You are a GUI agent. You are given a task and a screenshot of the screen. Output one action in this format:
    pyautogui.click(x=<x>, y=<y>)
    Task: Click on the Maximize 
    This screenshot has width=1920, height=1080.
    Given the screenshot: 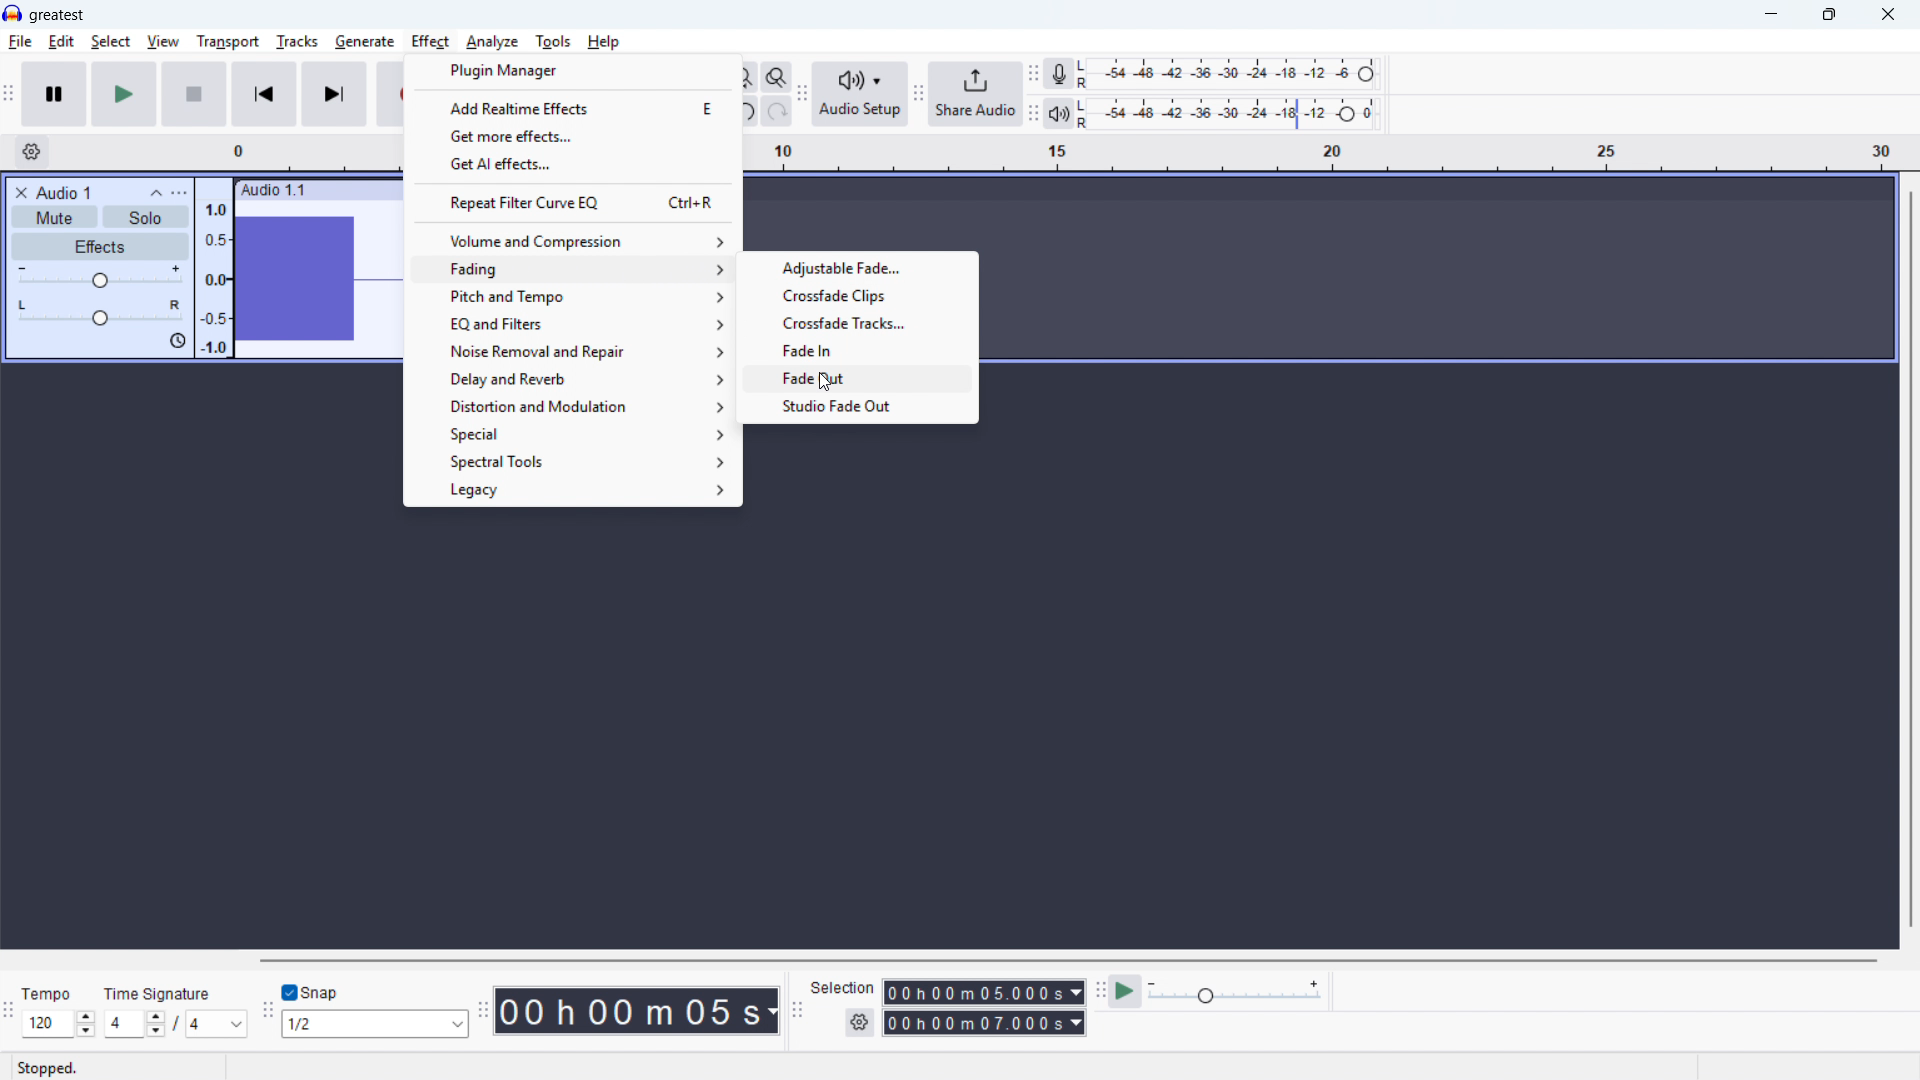 What is the action you would take?
    pyautogui.click(x=1829, y=15)
    